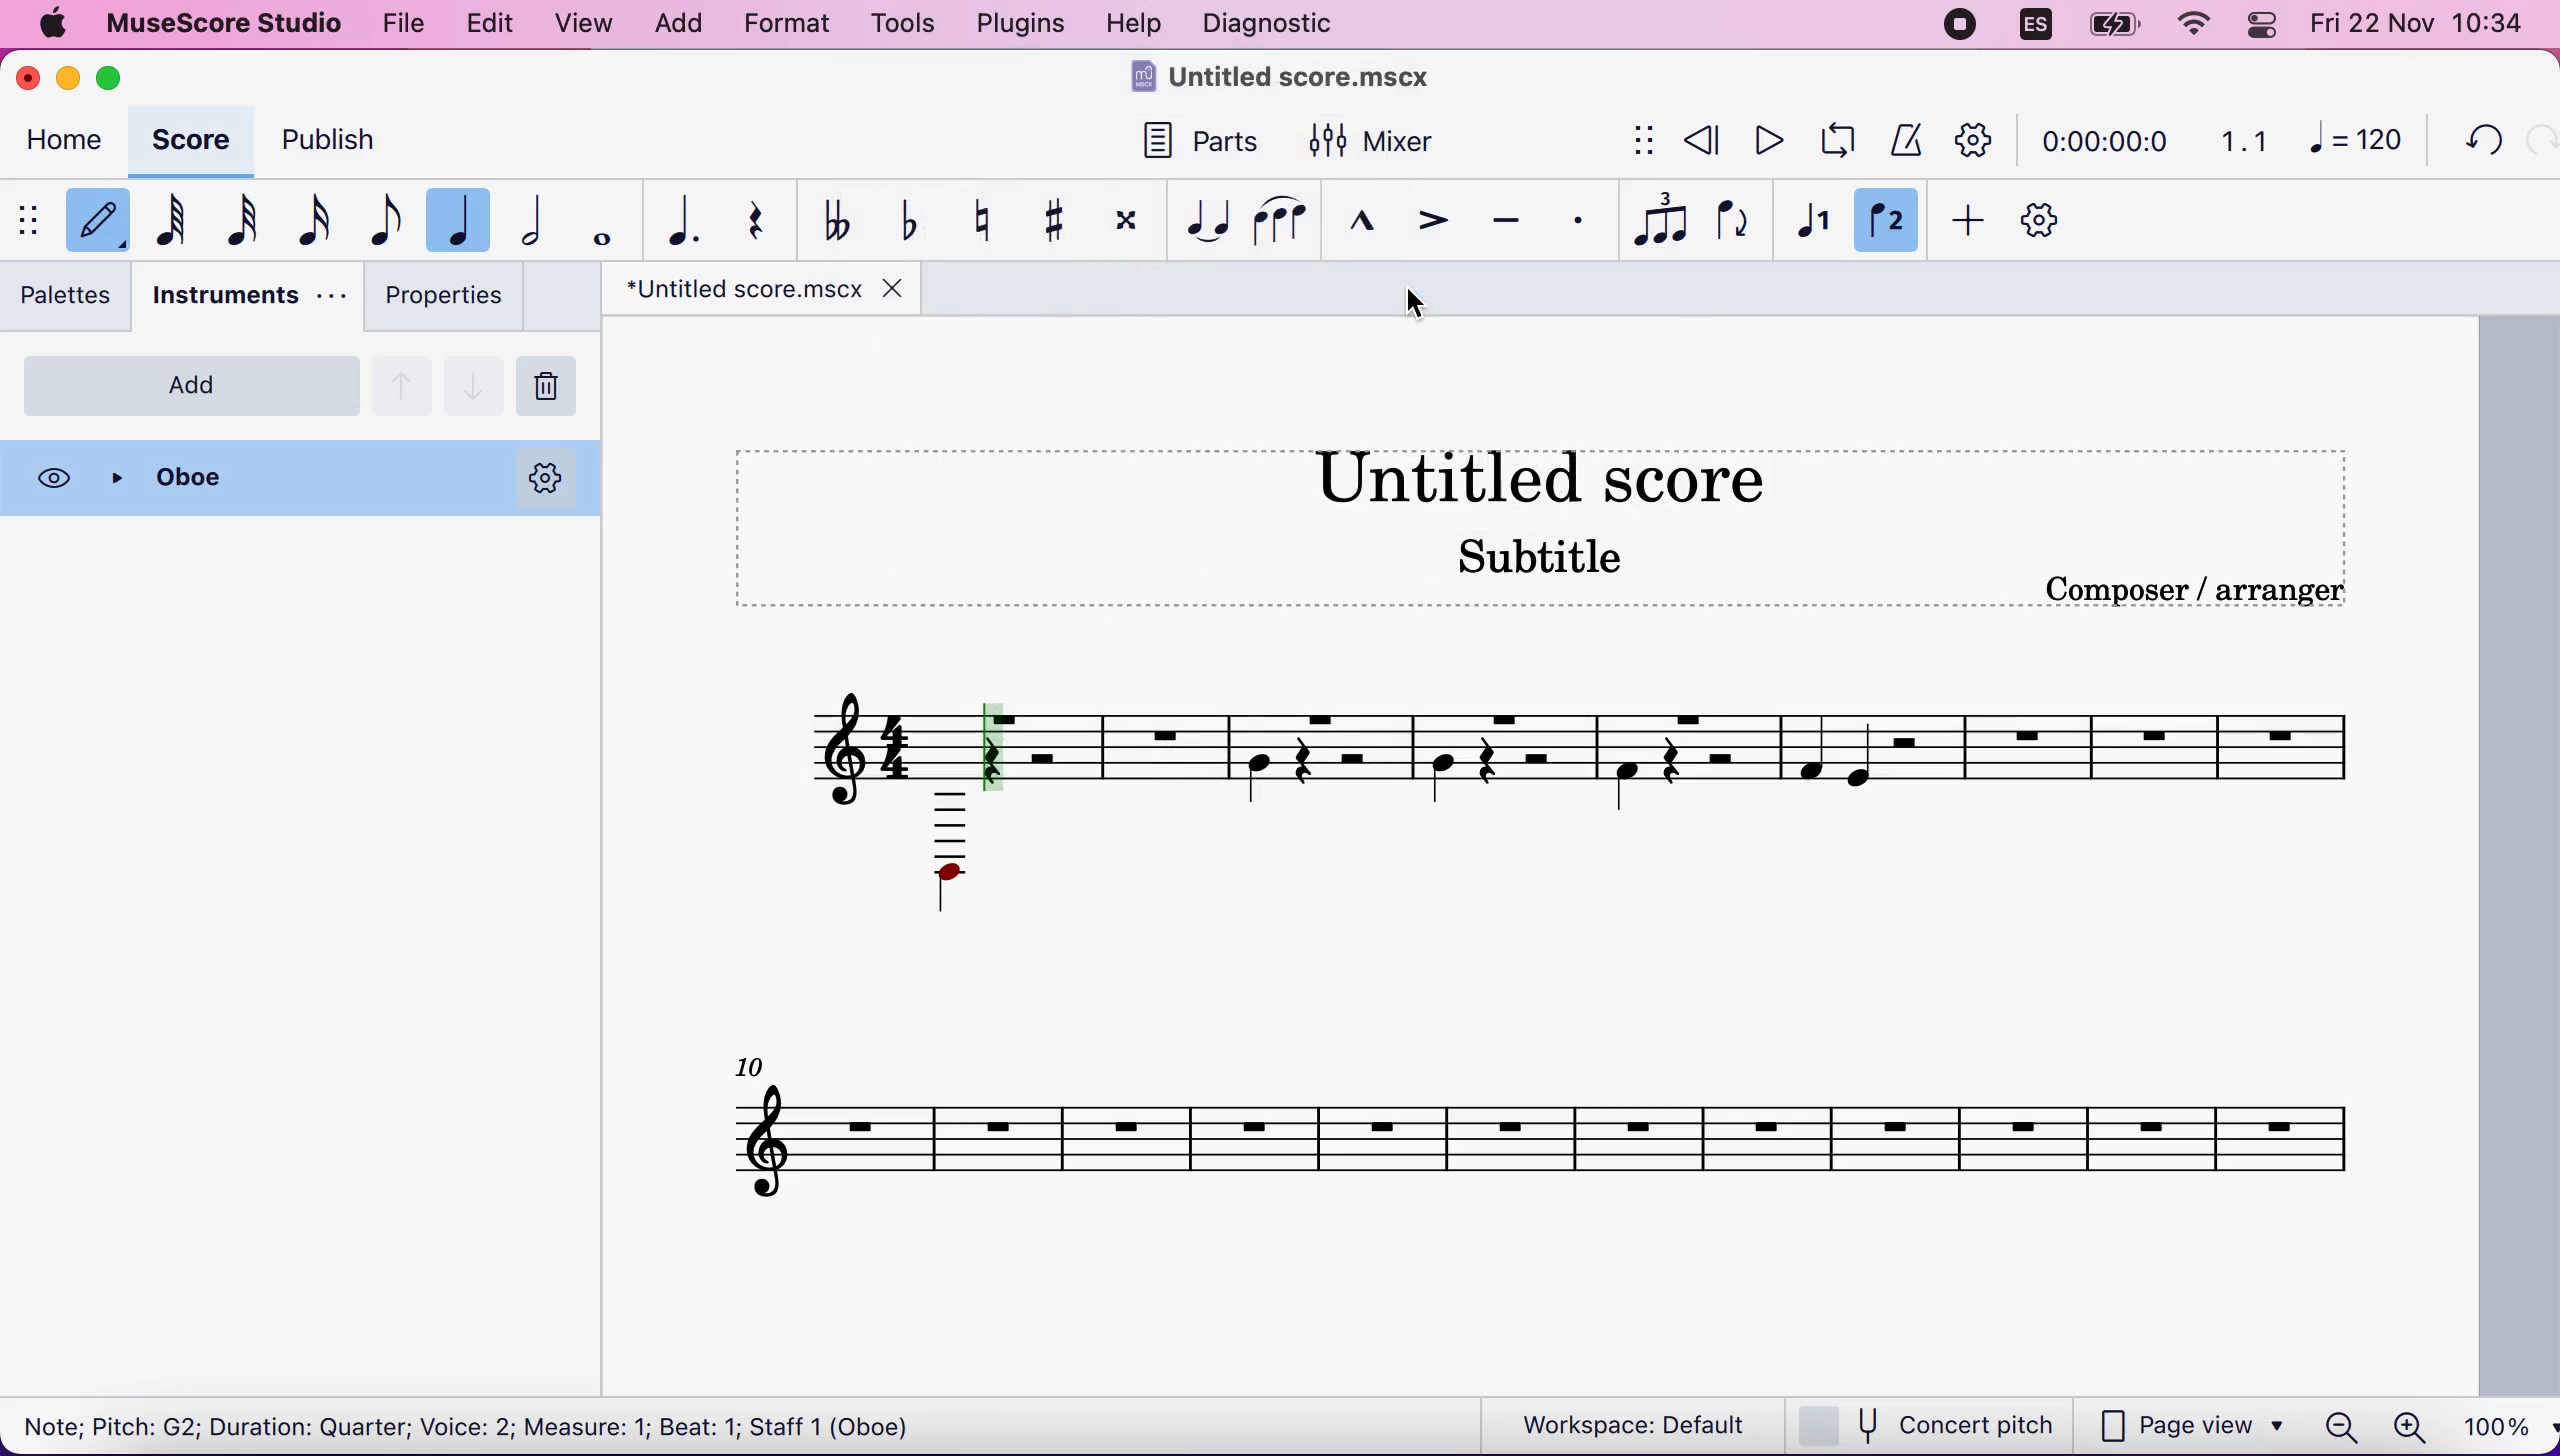  I want to click on show/hide, so click(1640, 140).